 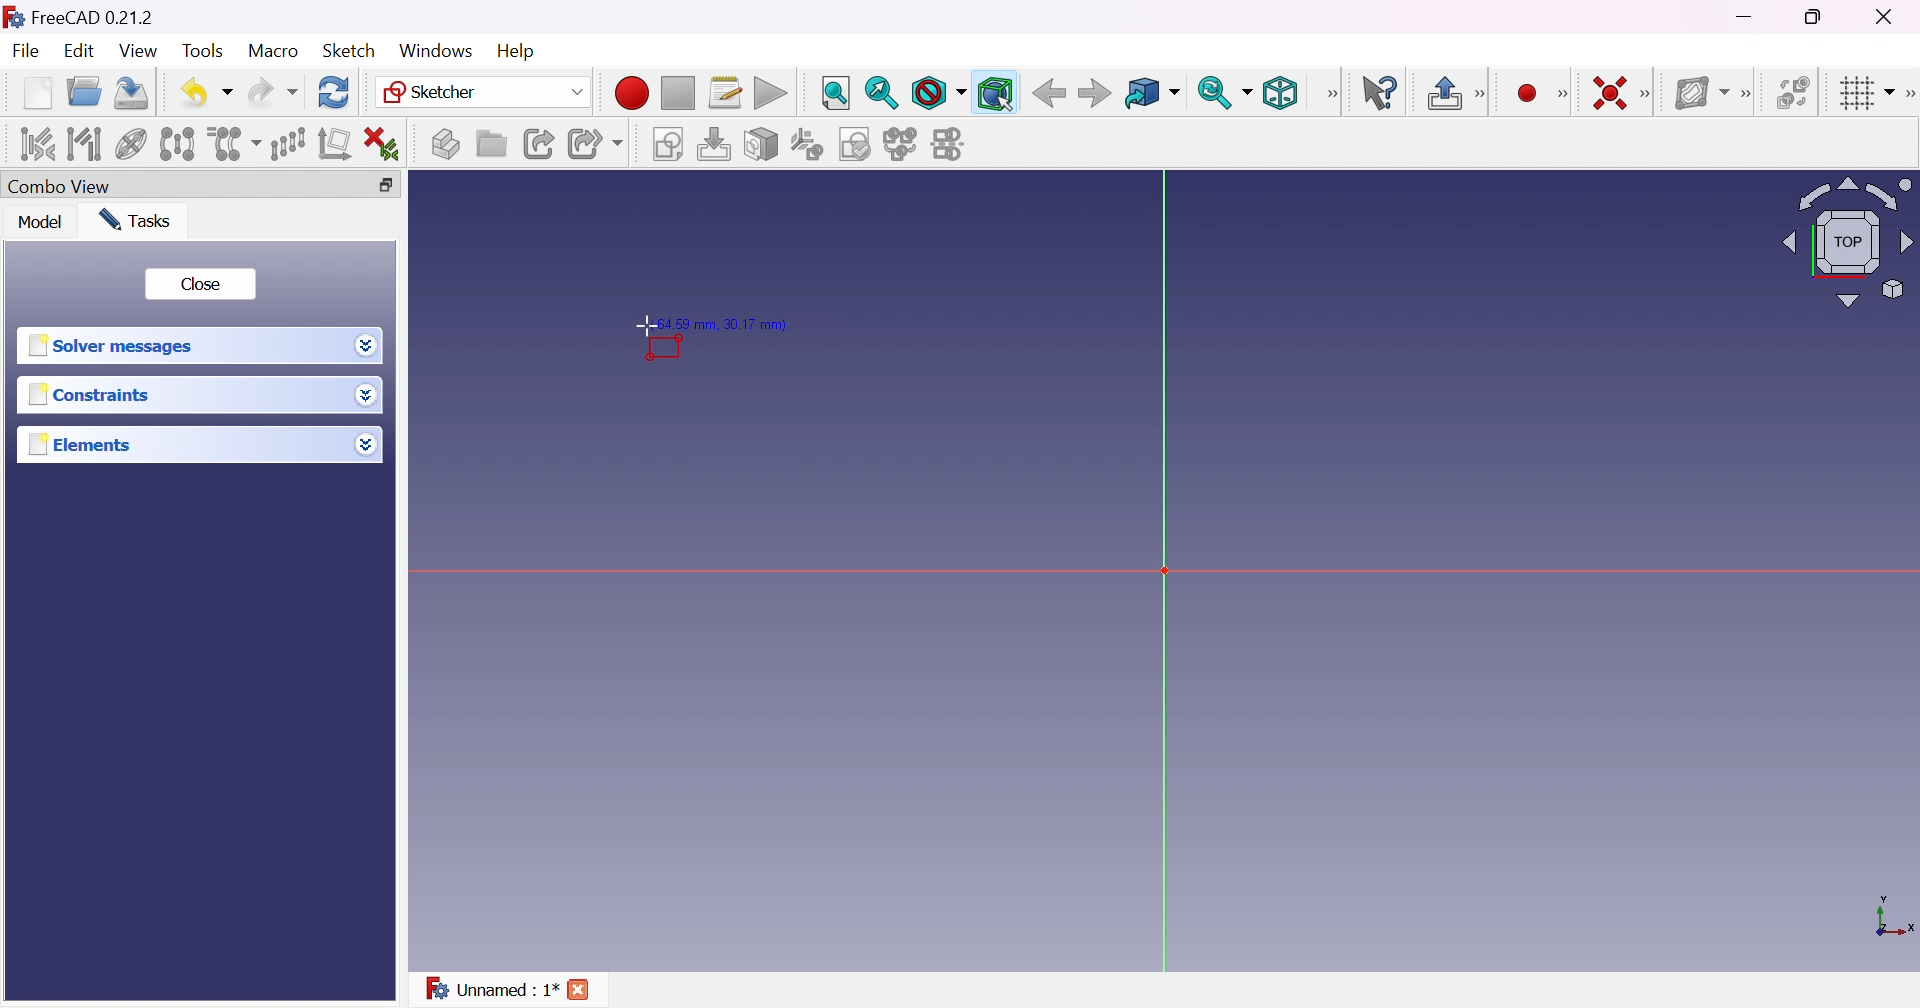 What do you see at coordinates (713, 144) in the screenshot?
I see `Edit sketch` at bounding box center [713, 144].